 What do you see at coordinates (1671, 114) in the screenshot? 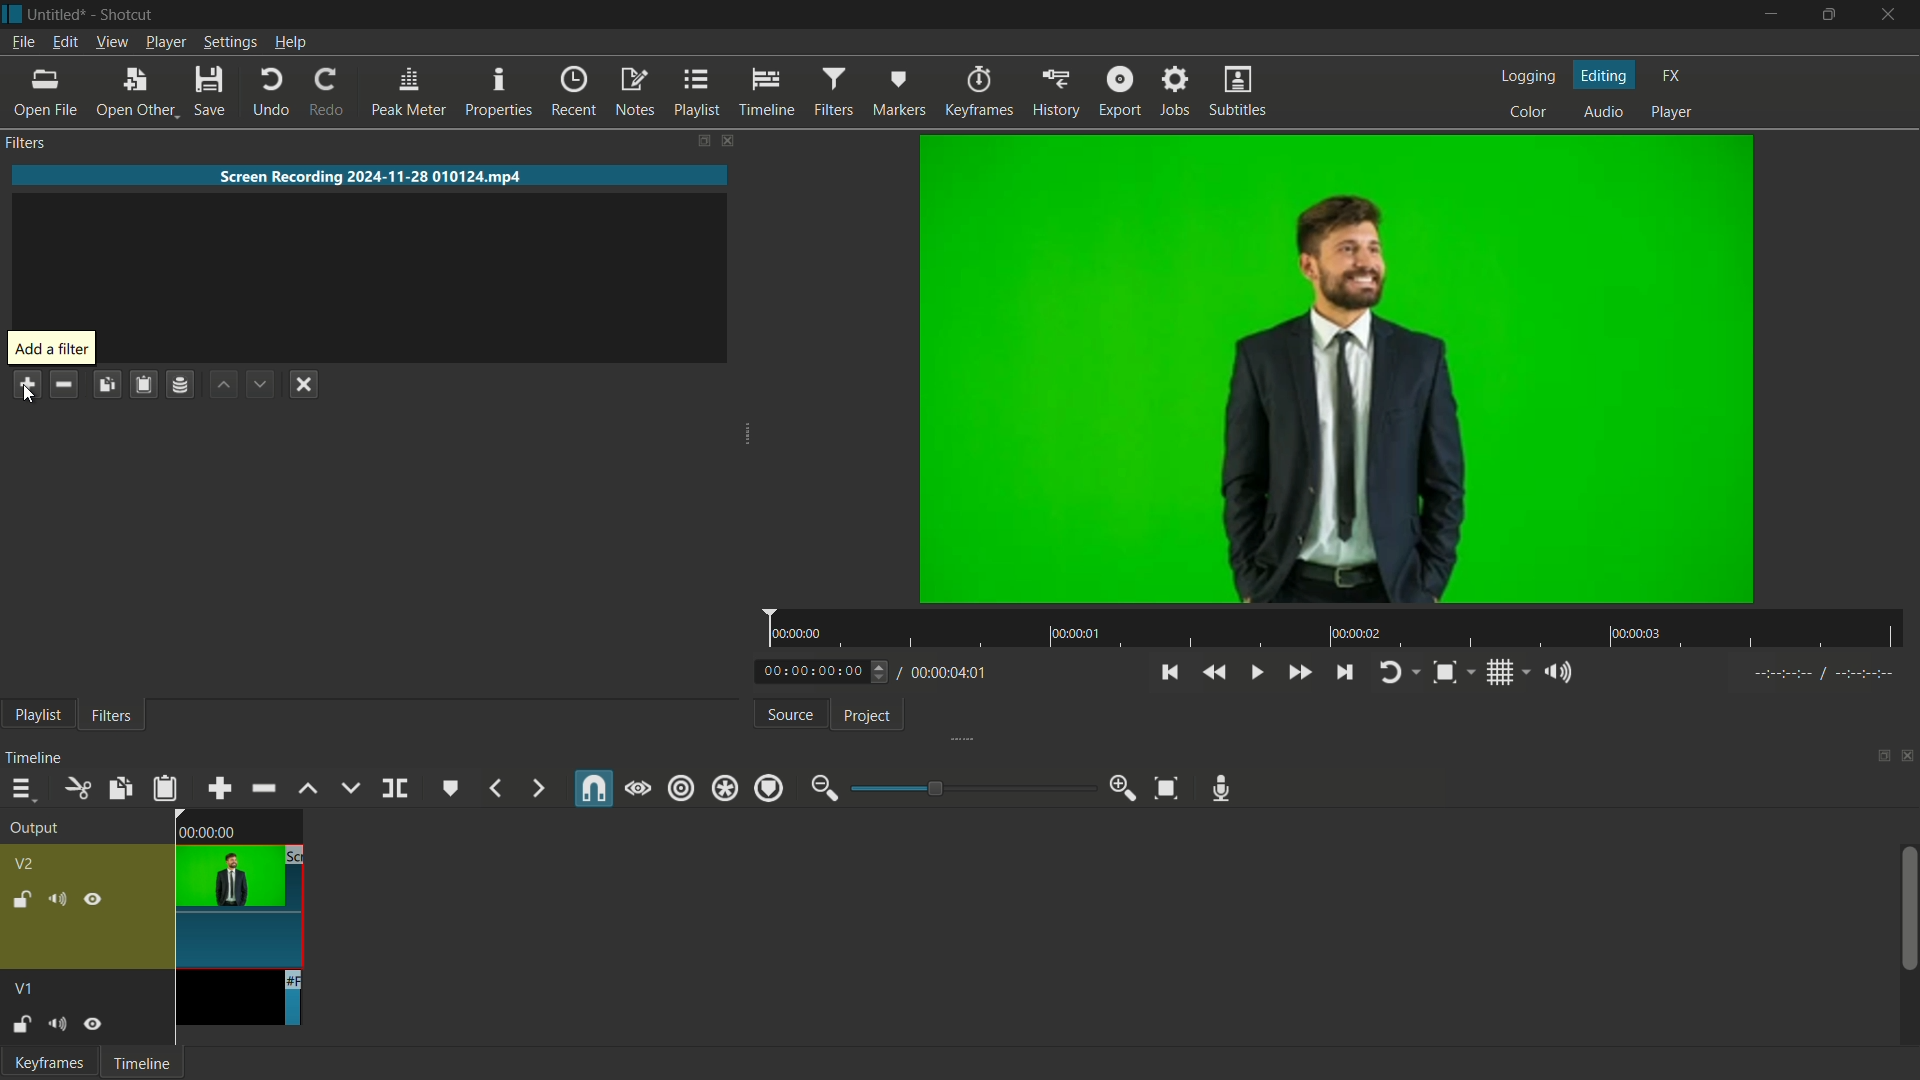
I see `player` at bounding box center [1671, 114].